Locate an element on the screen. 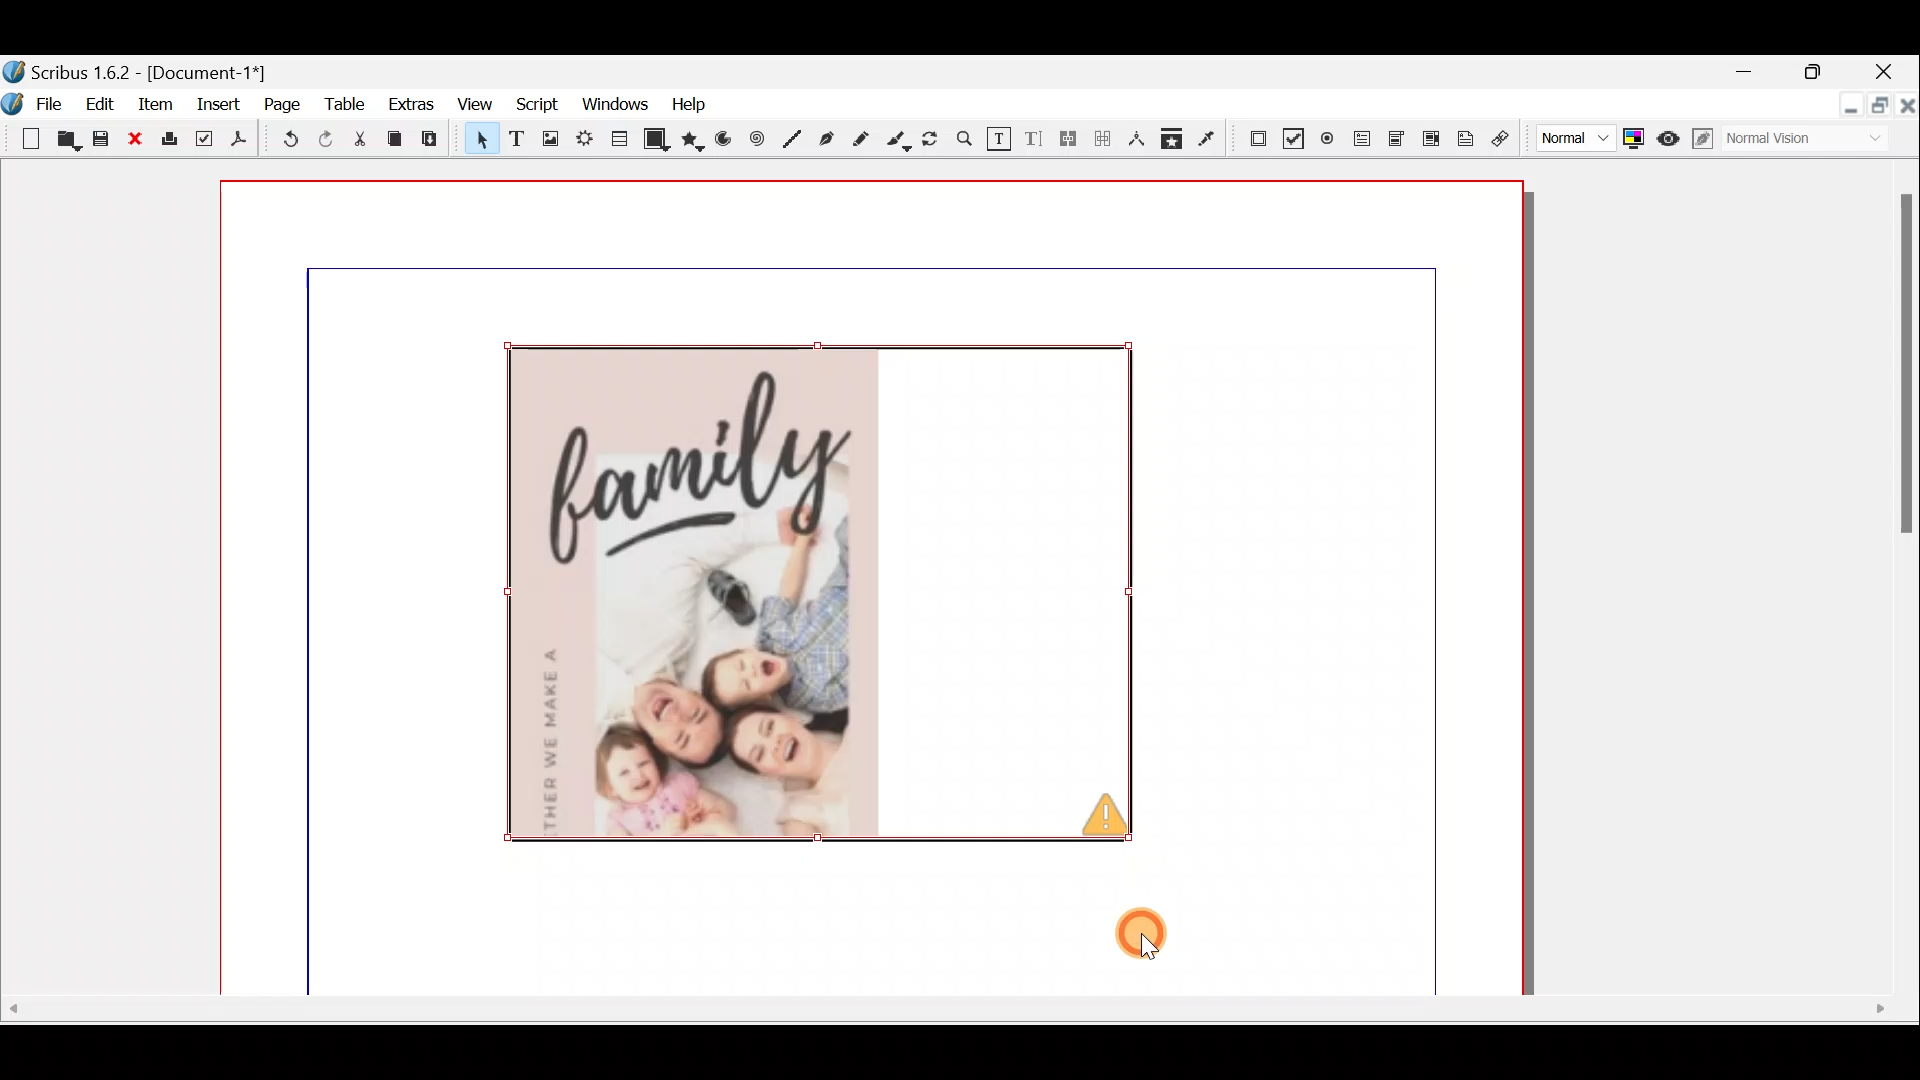 Image resolution: width=1920 pixels, height=1080 pixels. Canvas is located at coordinates (877, 588).